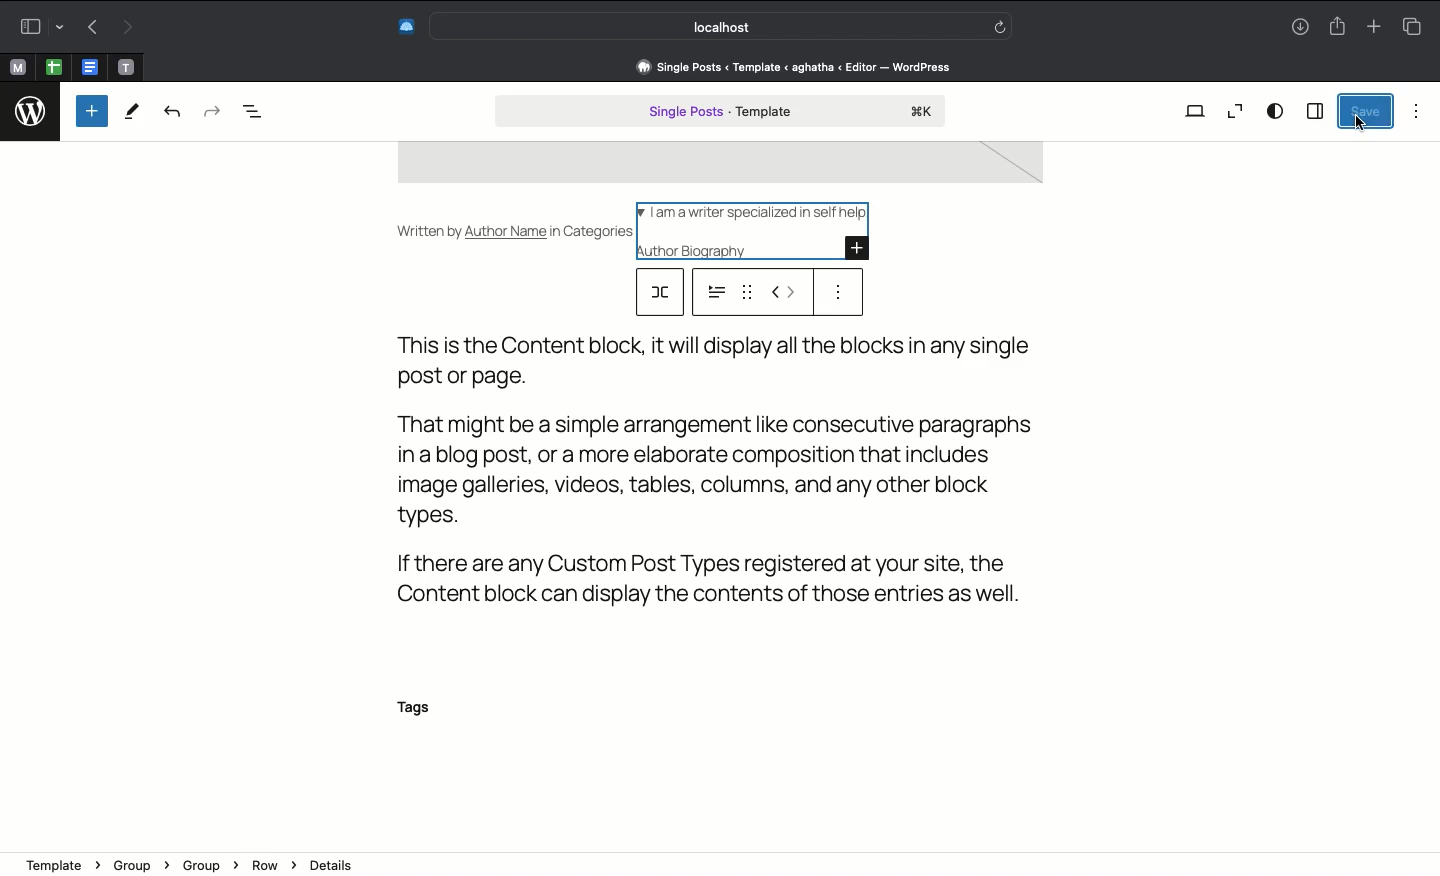  I want to click on Text, so click(726, 466).